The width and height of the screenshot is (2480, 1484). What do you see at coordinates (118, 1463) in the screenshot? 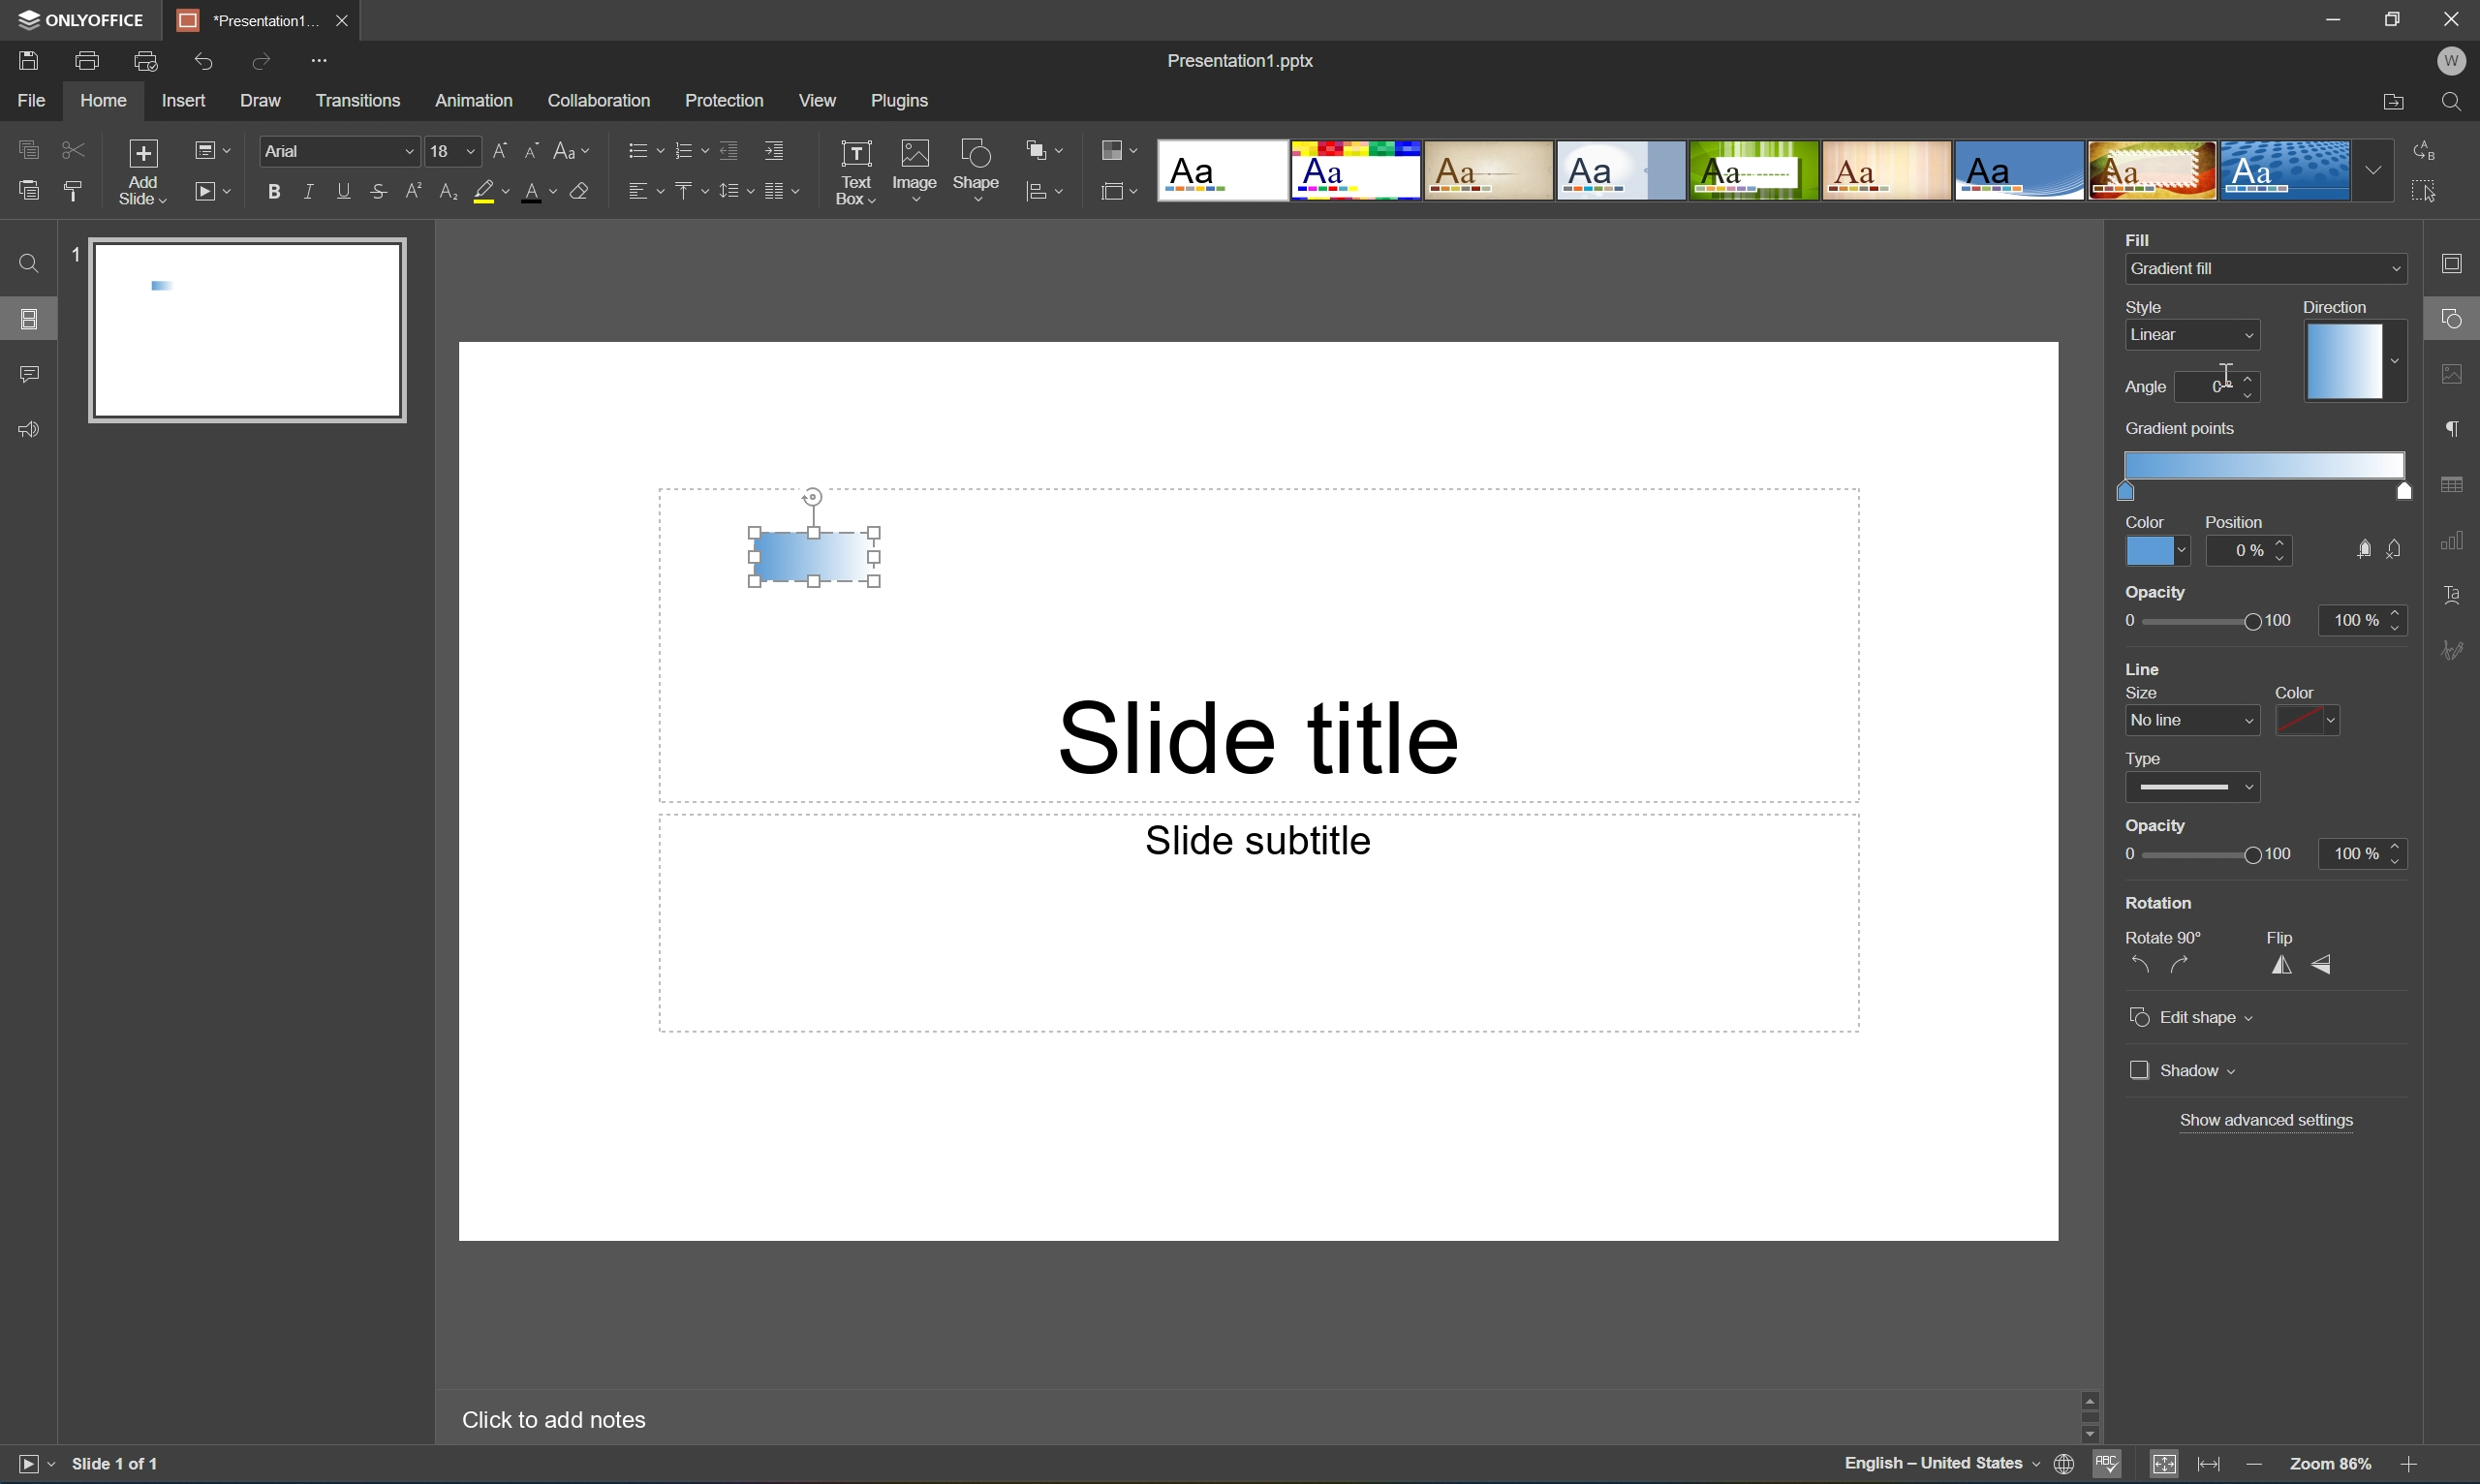
I see `Slide 1 of 1` at bounding box center [118, 1463].